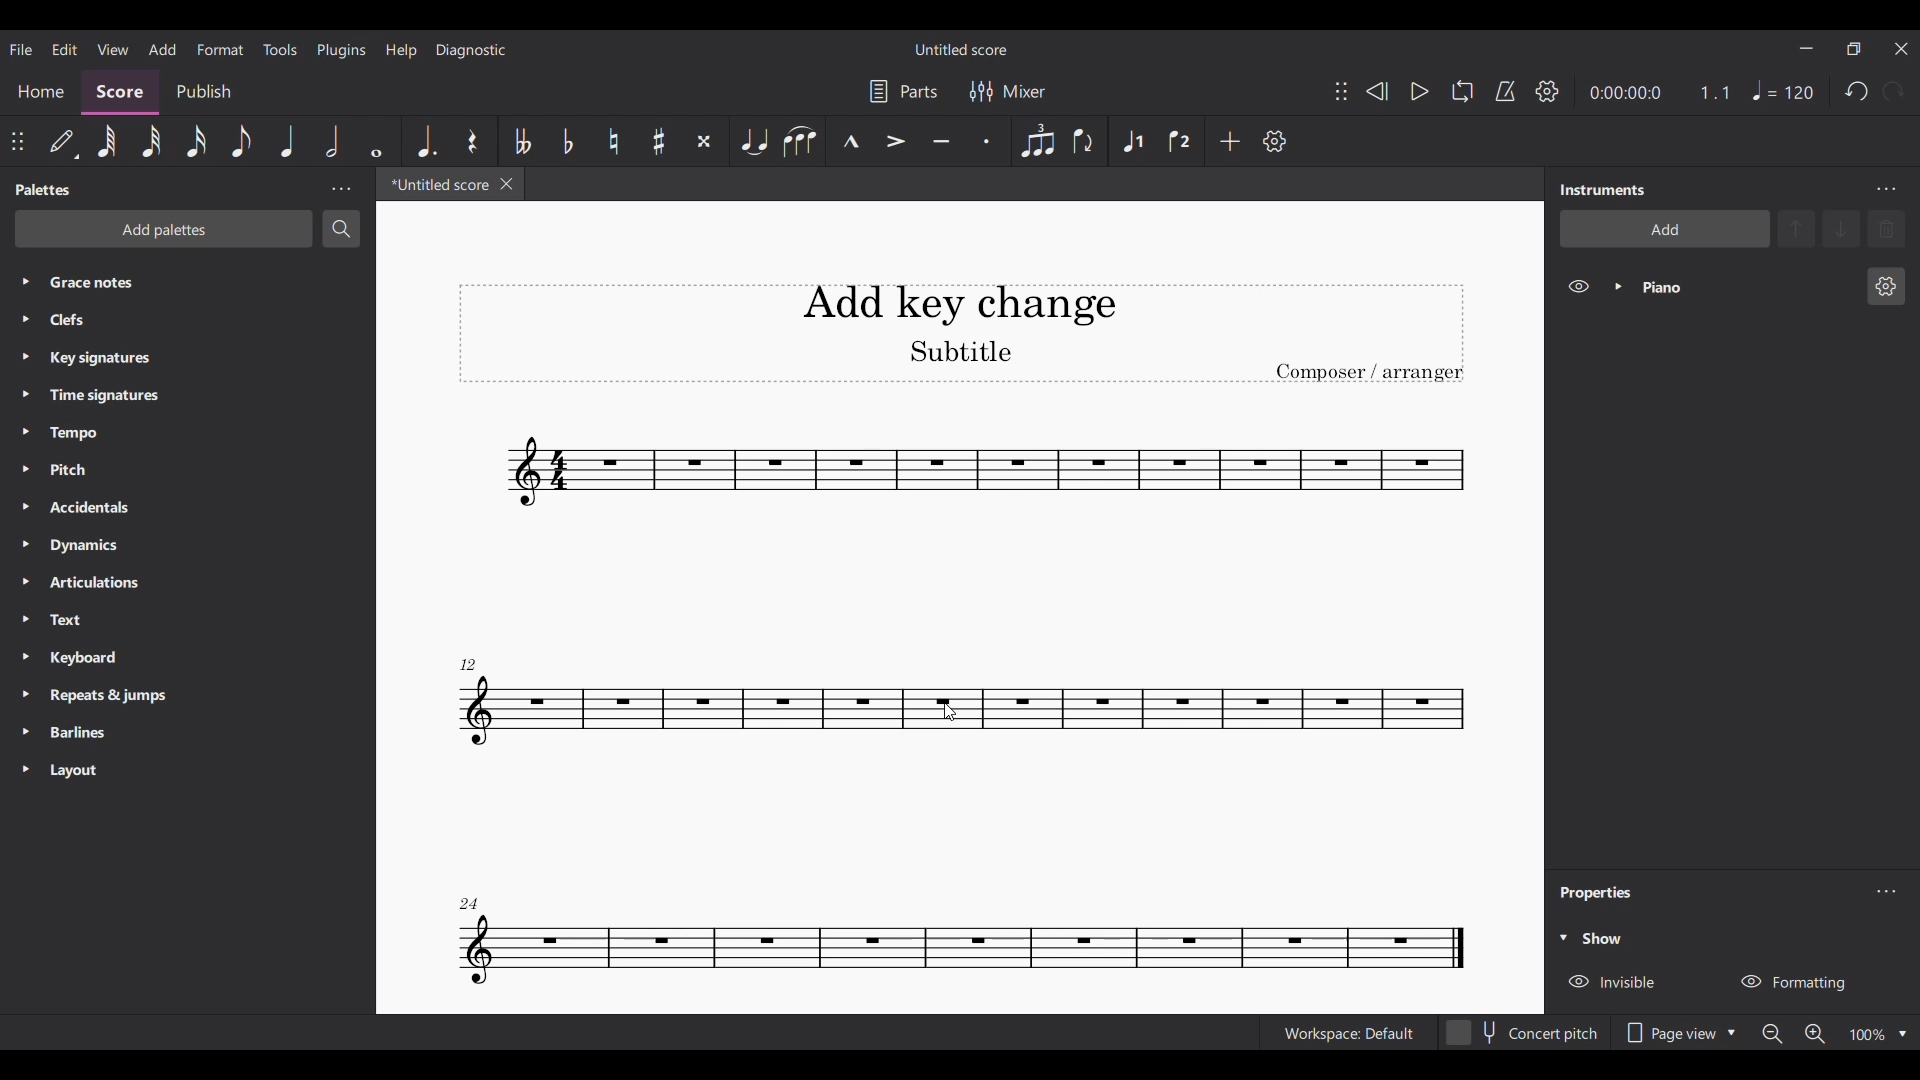  Describe the element at coordinates (1797, 229) in the screenshot. I see `Move up` at that location.